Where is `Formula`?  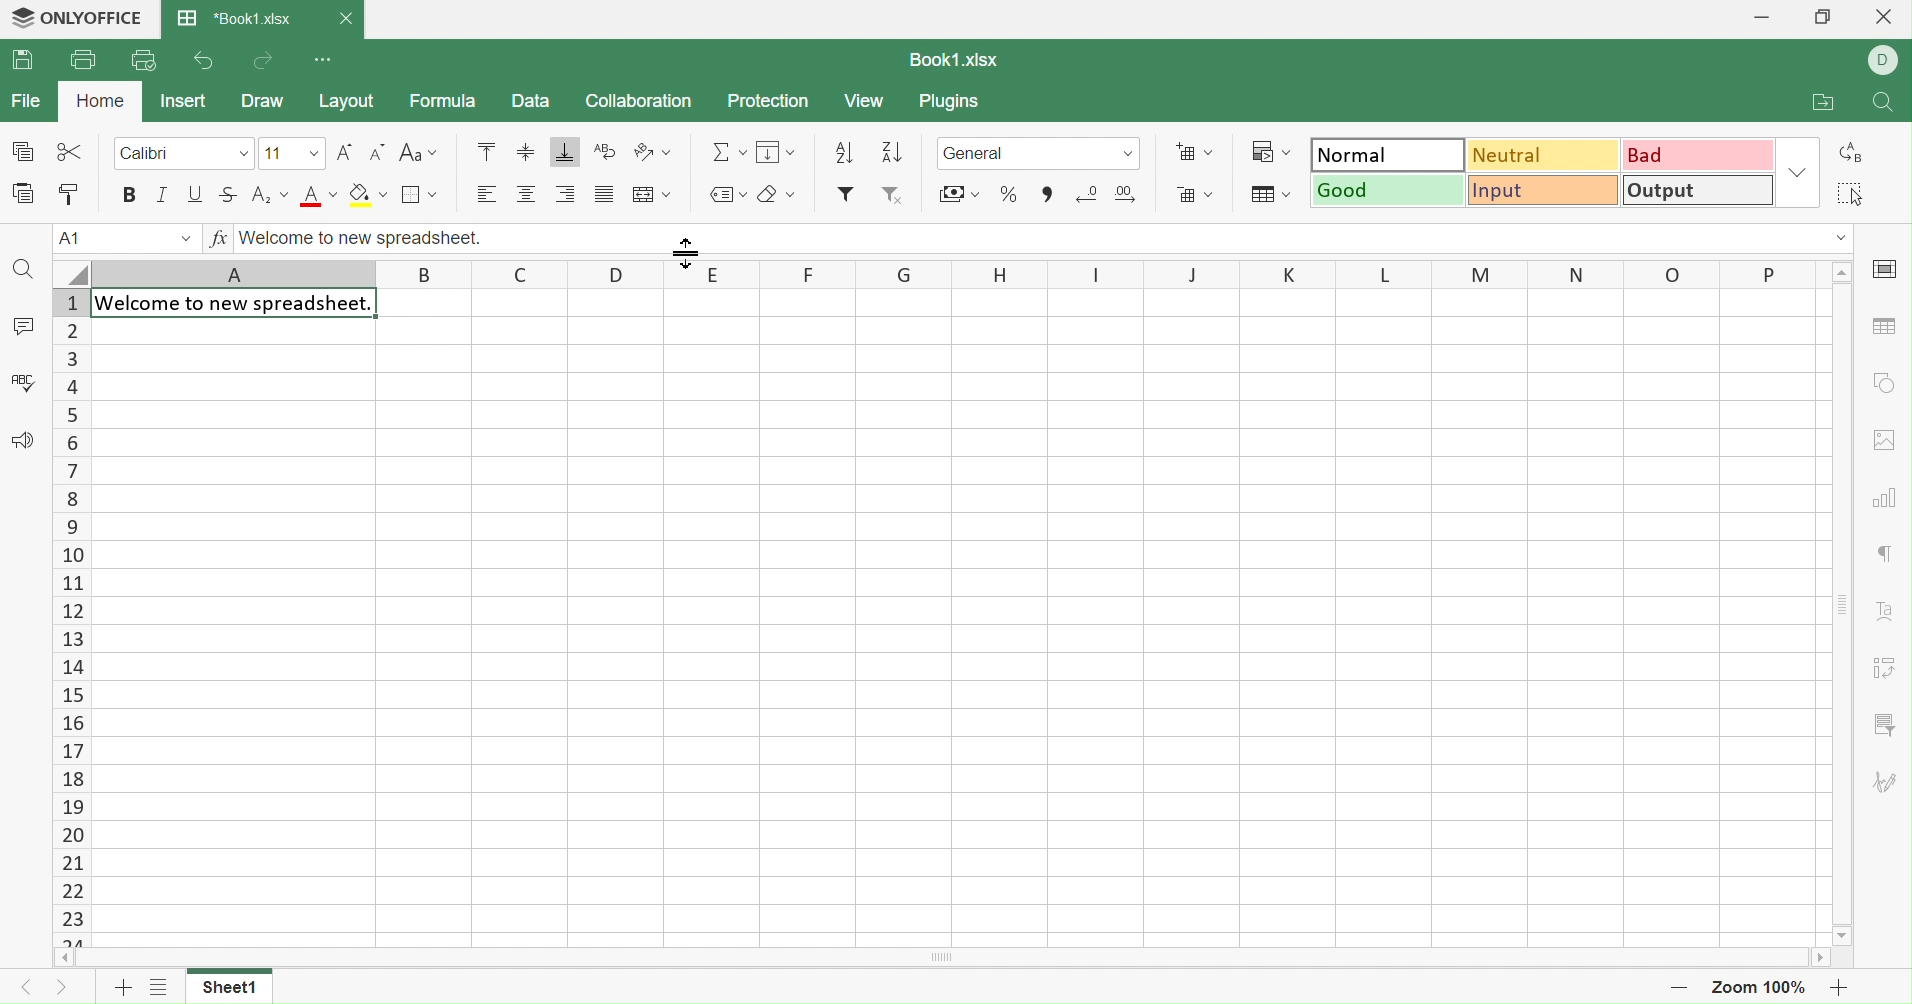 Formula is located at coordinates (443, 103).